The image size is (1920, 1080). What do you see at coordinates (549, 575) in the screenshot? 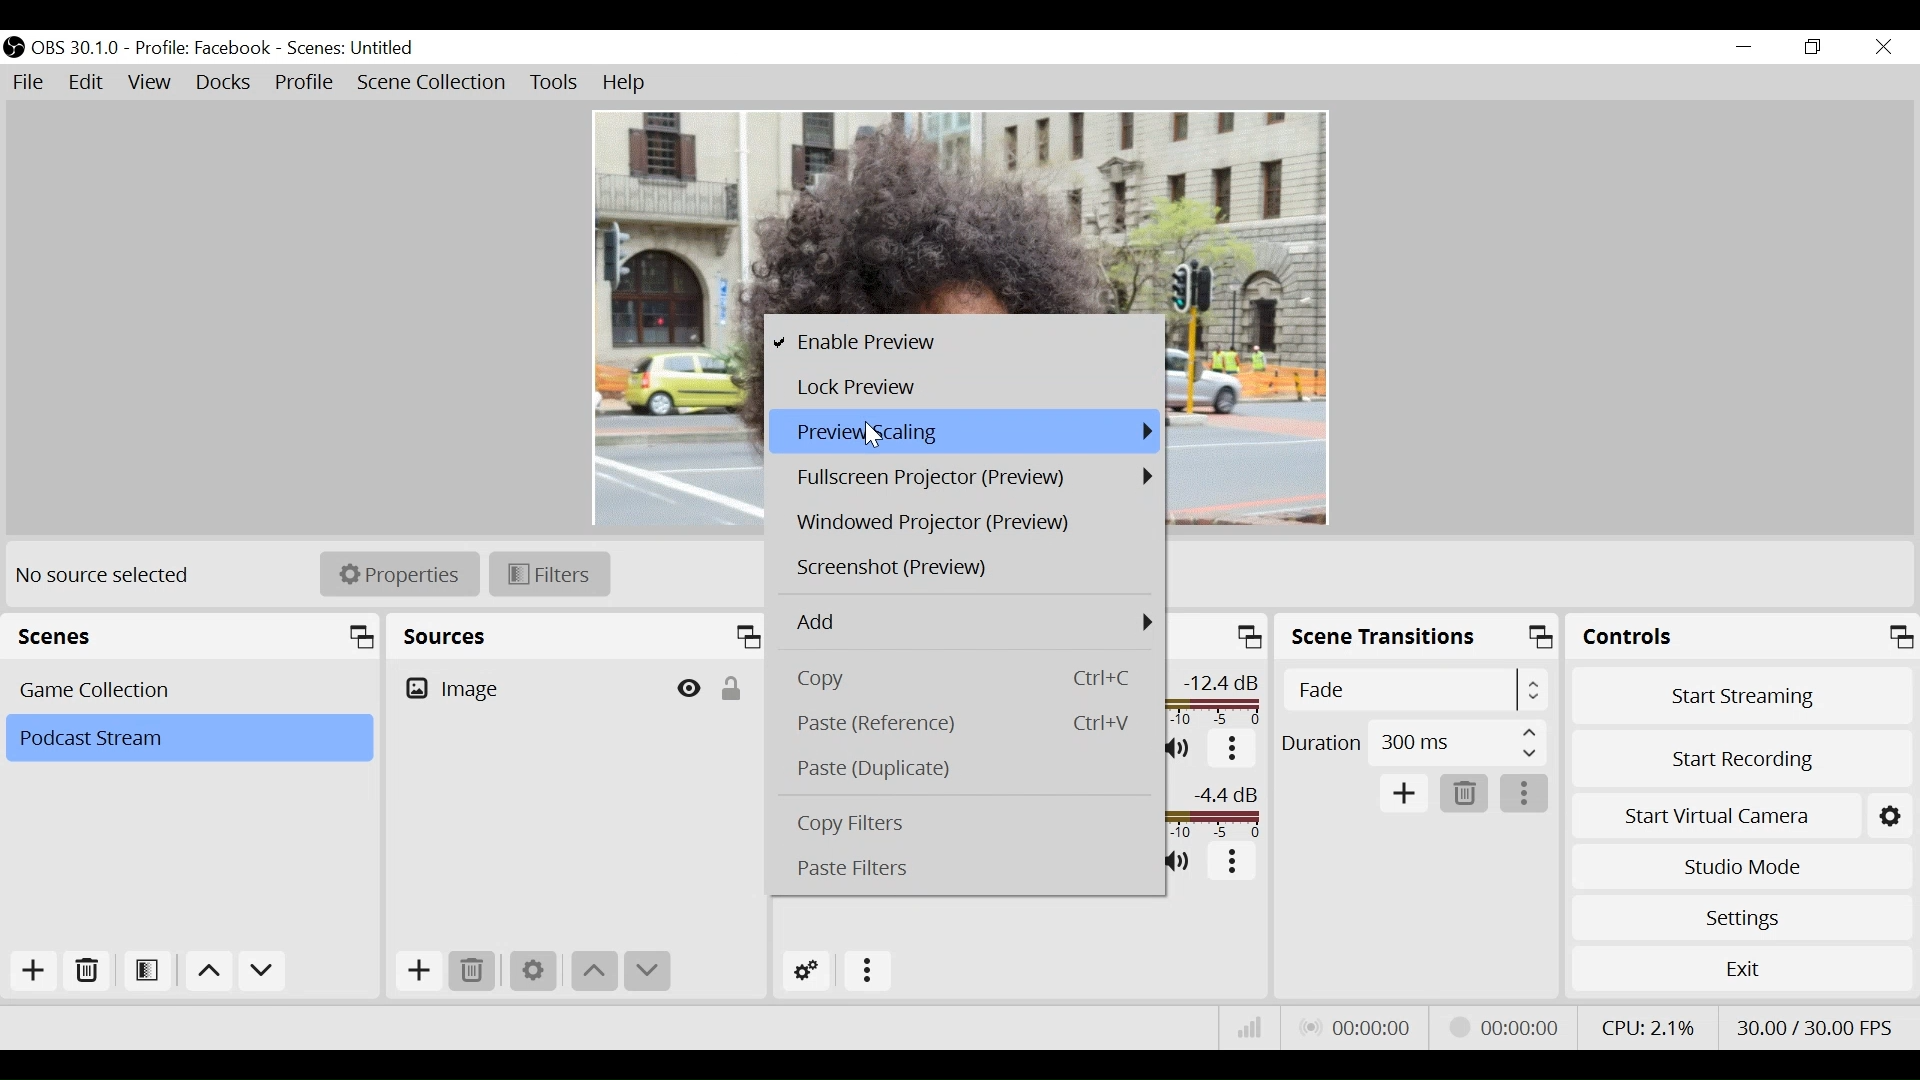
I see `Filters` at bounding box center [549, 575].